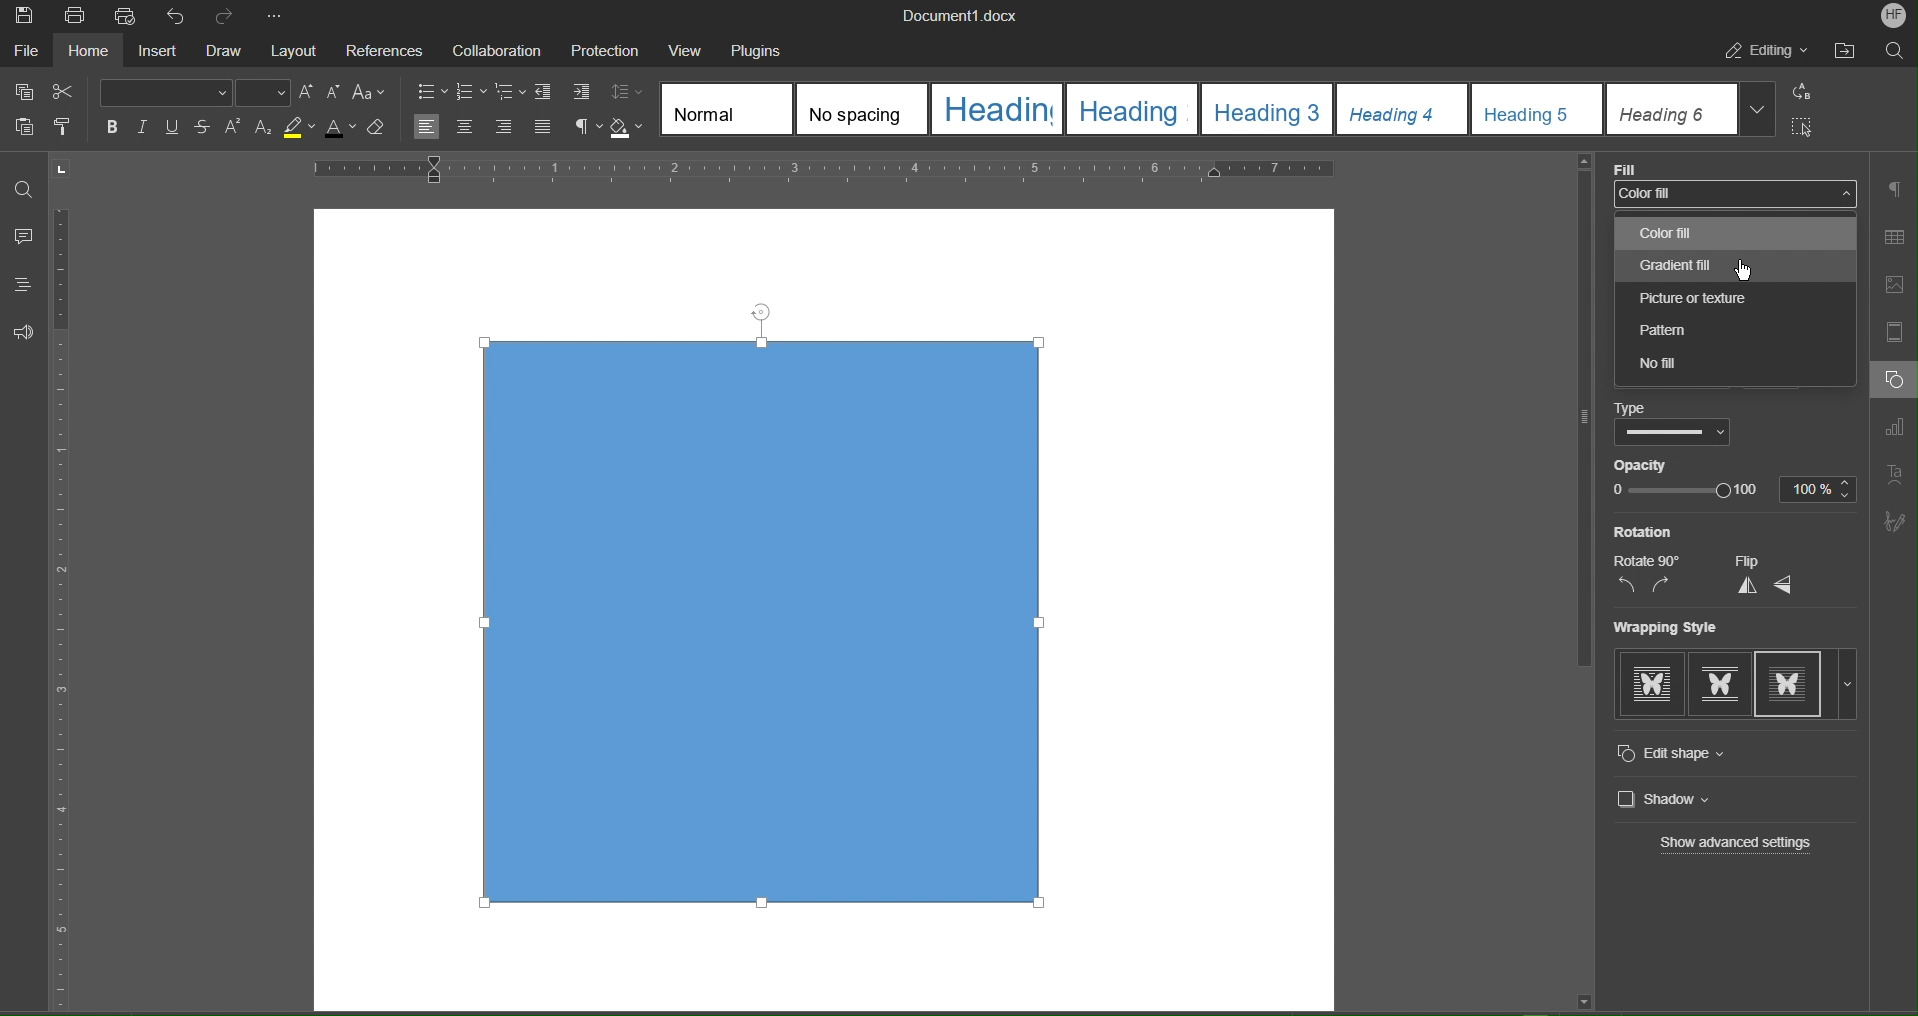  What do you see at coordinates (473, 92) in the screenshot?
I see `Number List` at bounding box center [473, 92].